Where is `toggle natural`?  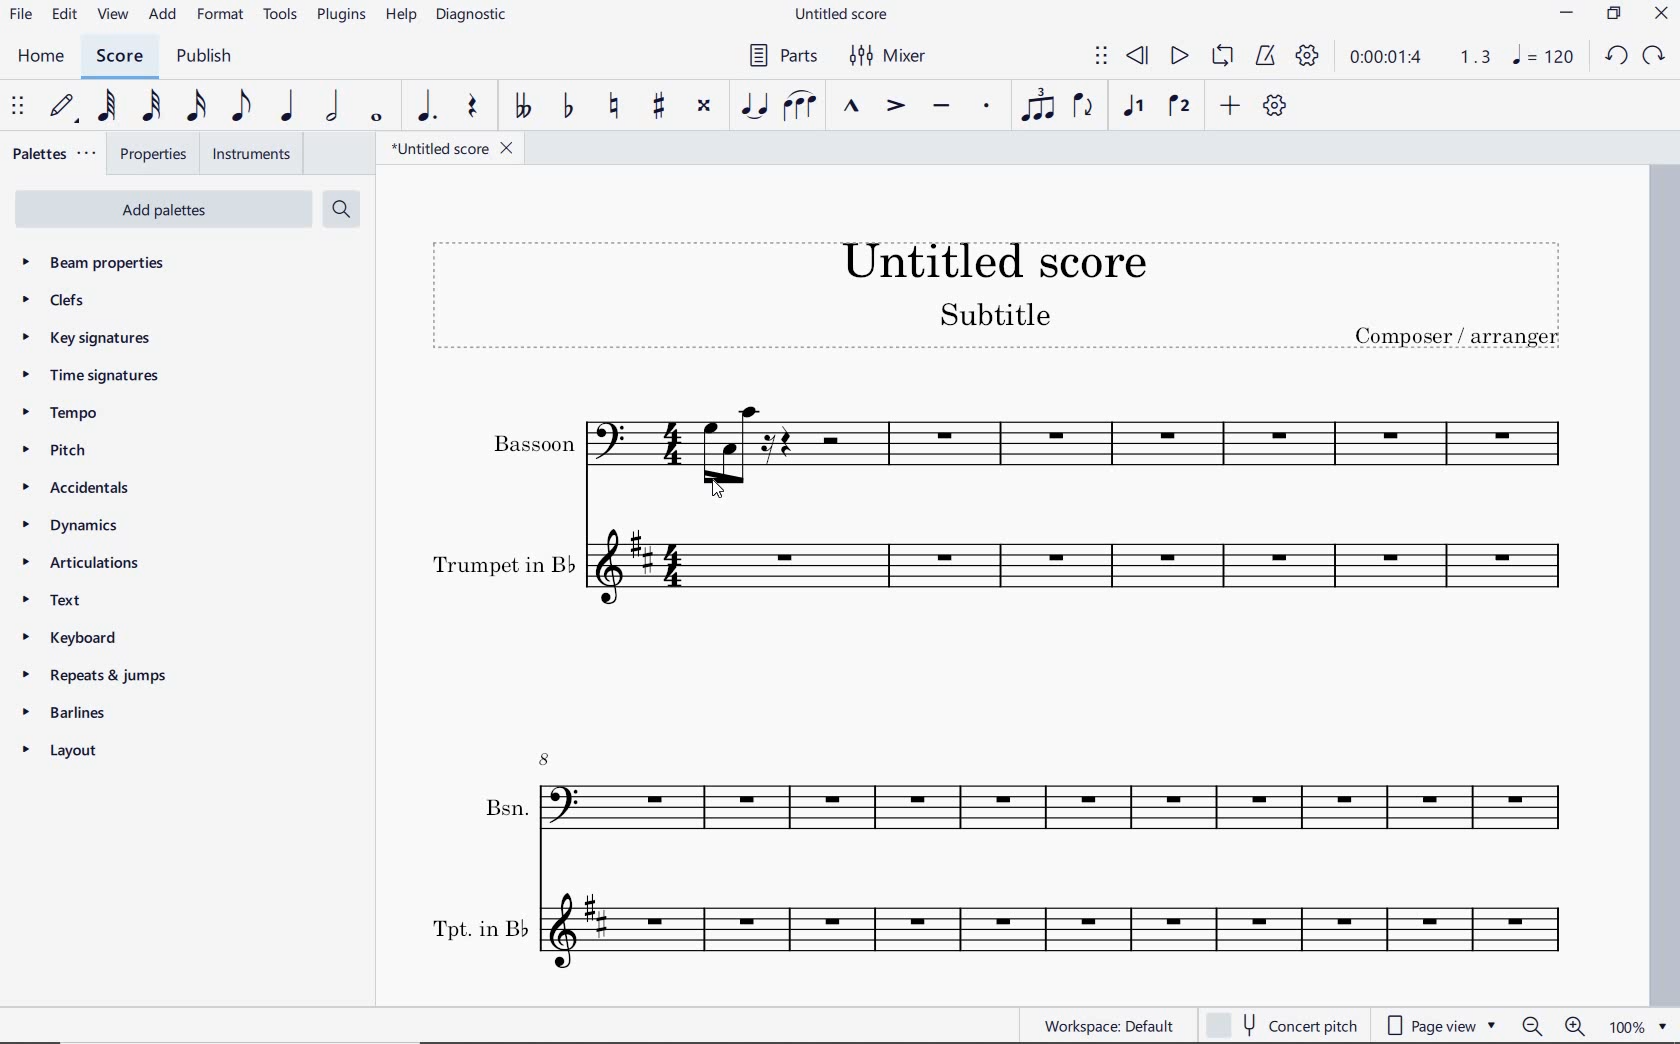
toggle natural is located at coordinates (617, 106).